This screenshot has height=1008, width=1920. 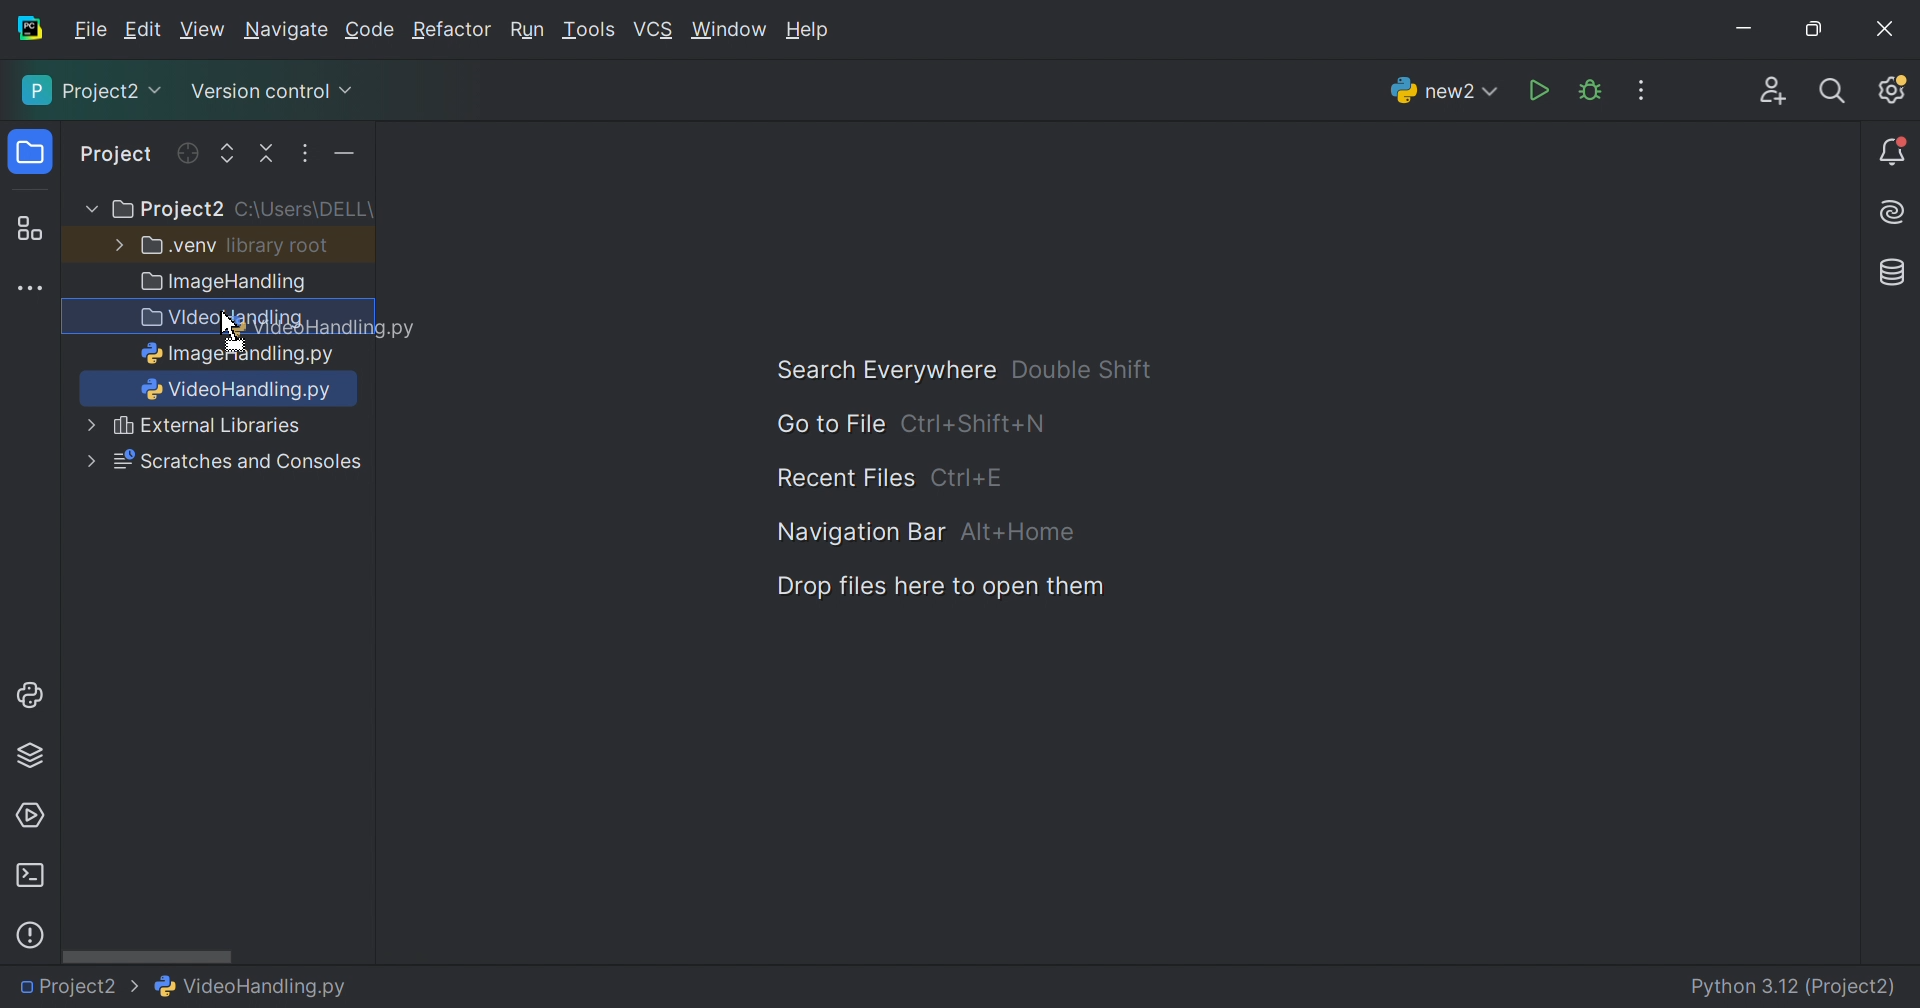 What do you see at coordinates (147, 955) in the screenshot?
I see `Scroll bar` at bounding box center [147, 955].